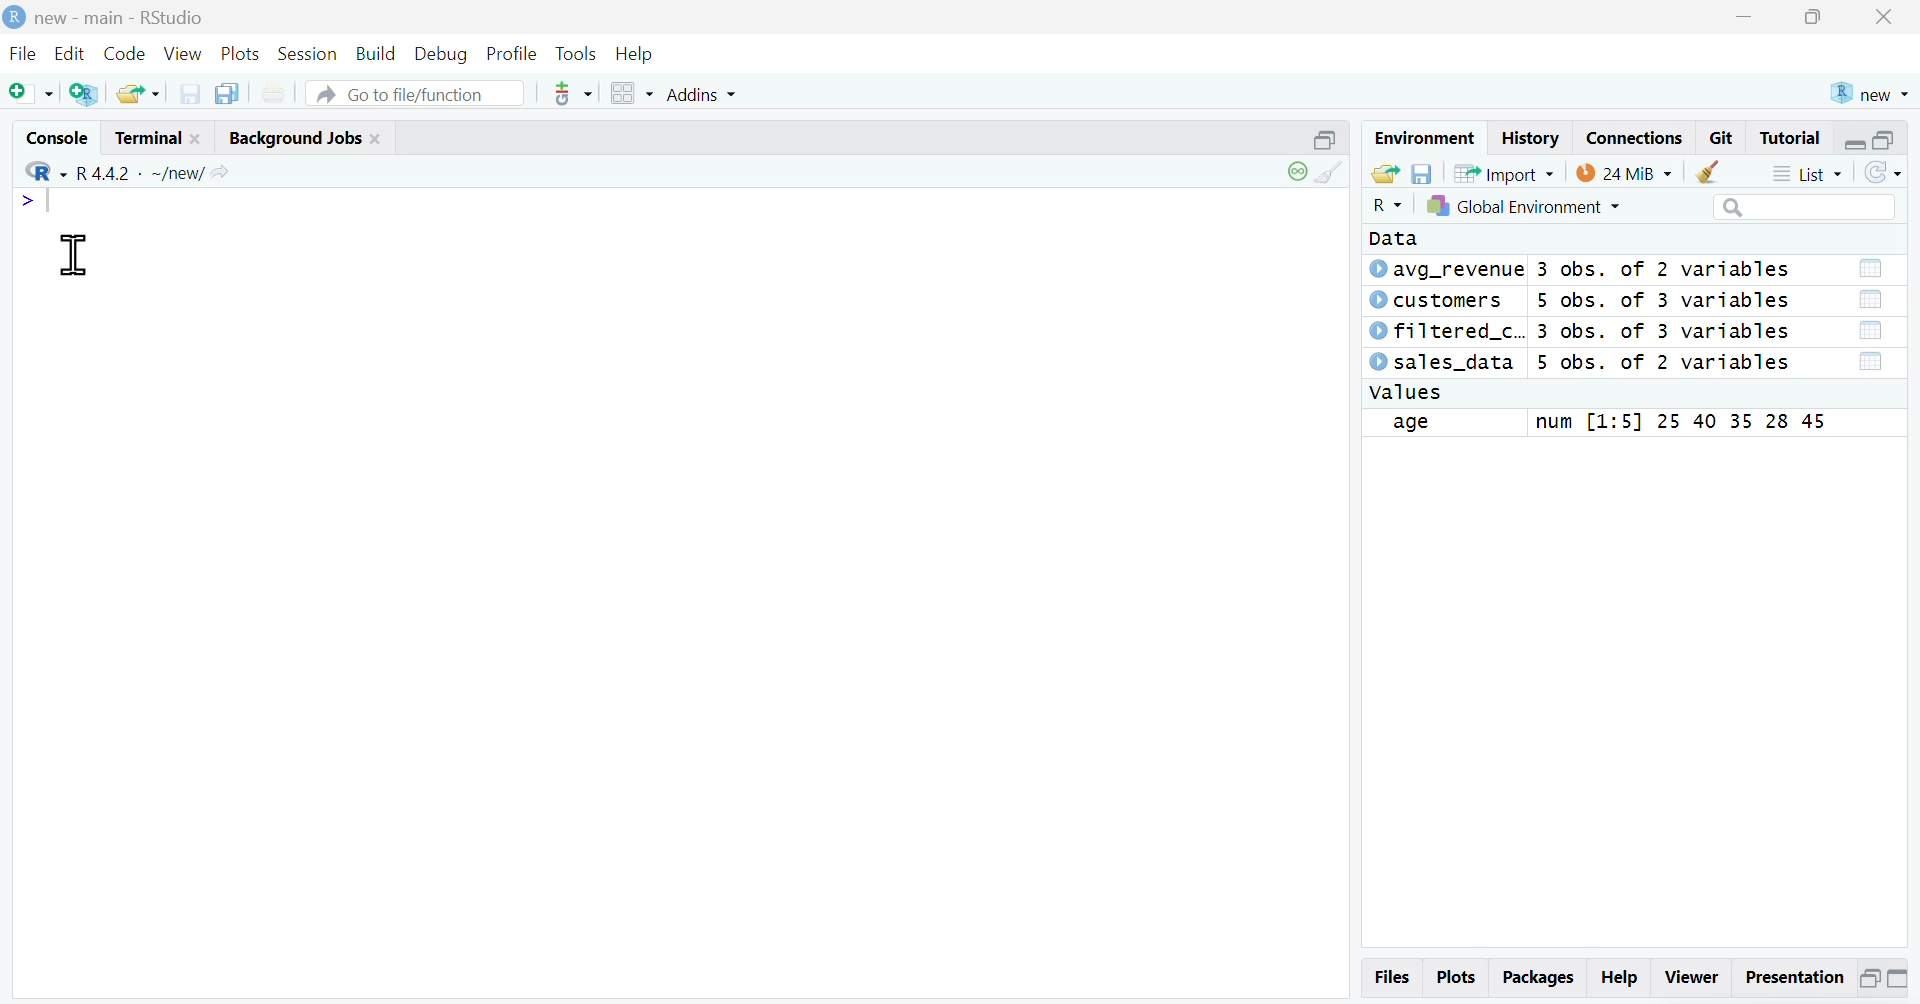 Image resolution: width=1920 pixels, height=1004 pixels. I want to click on field name, so click(1443, 424).